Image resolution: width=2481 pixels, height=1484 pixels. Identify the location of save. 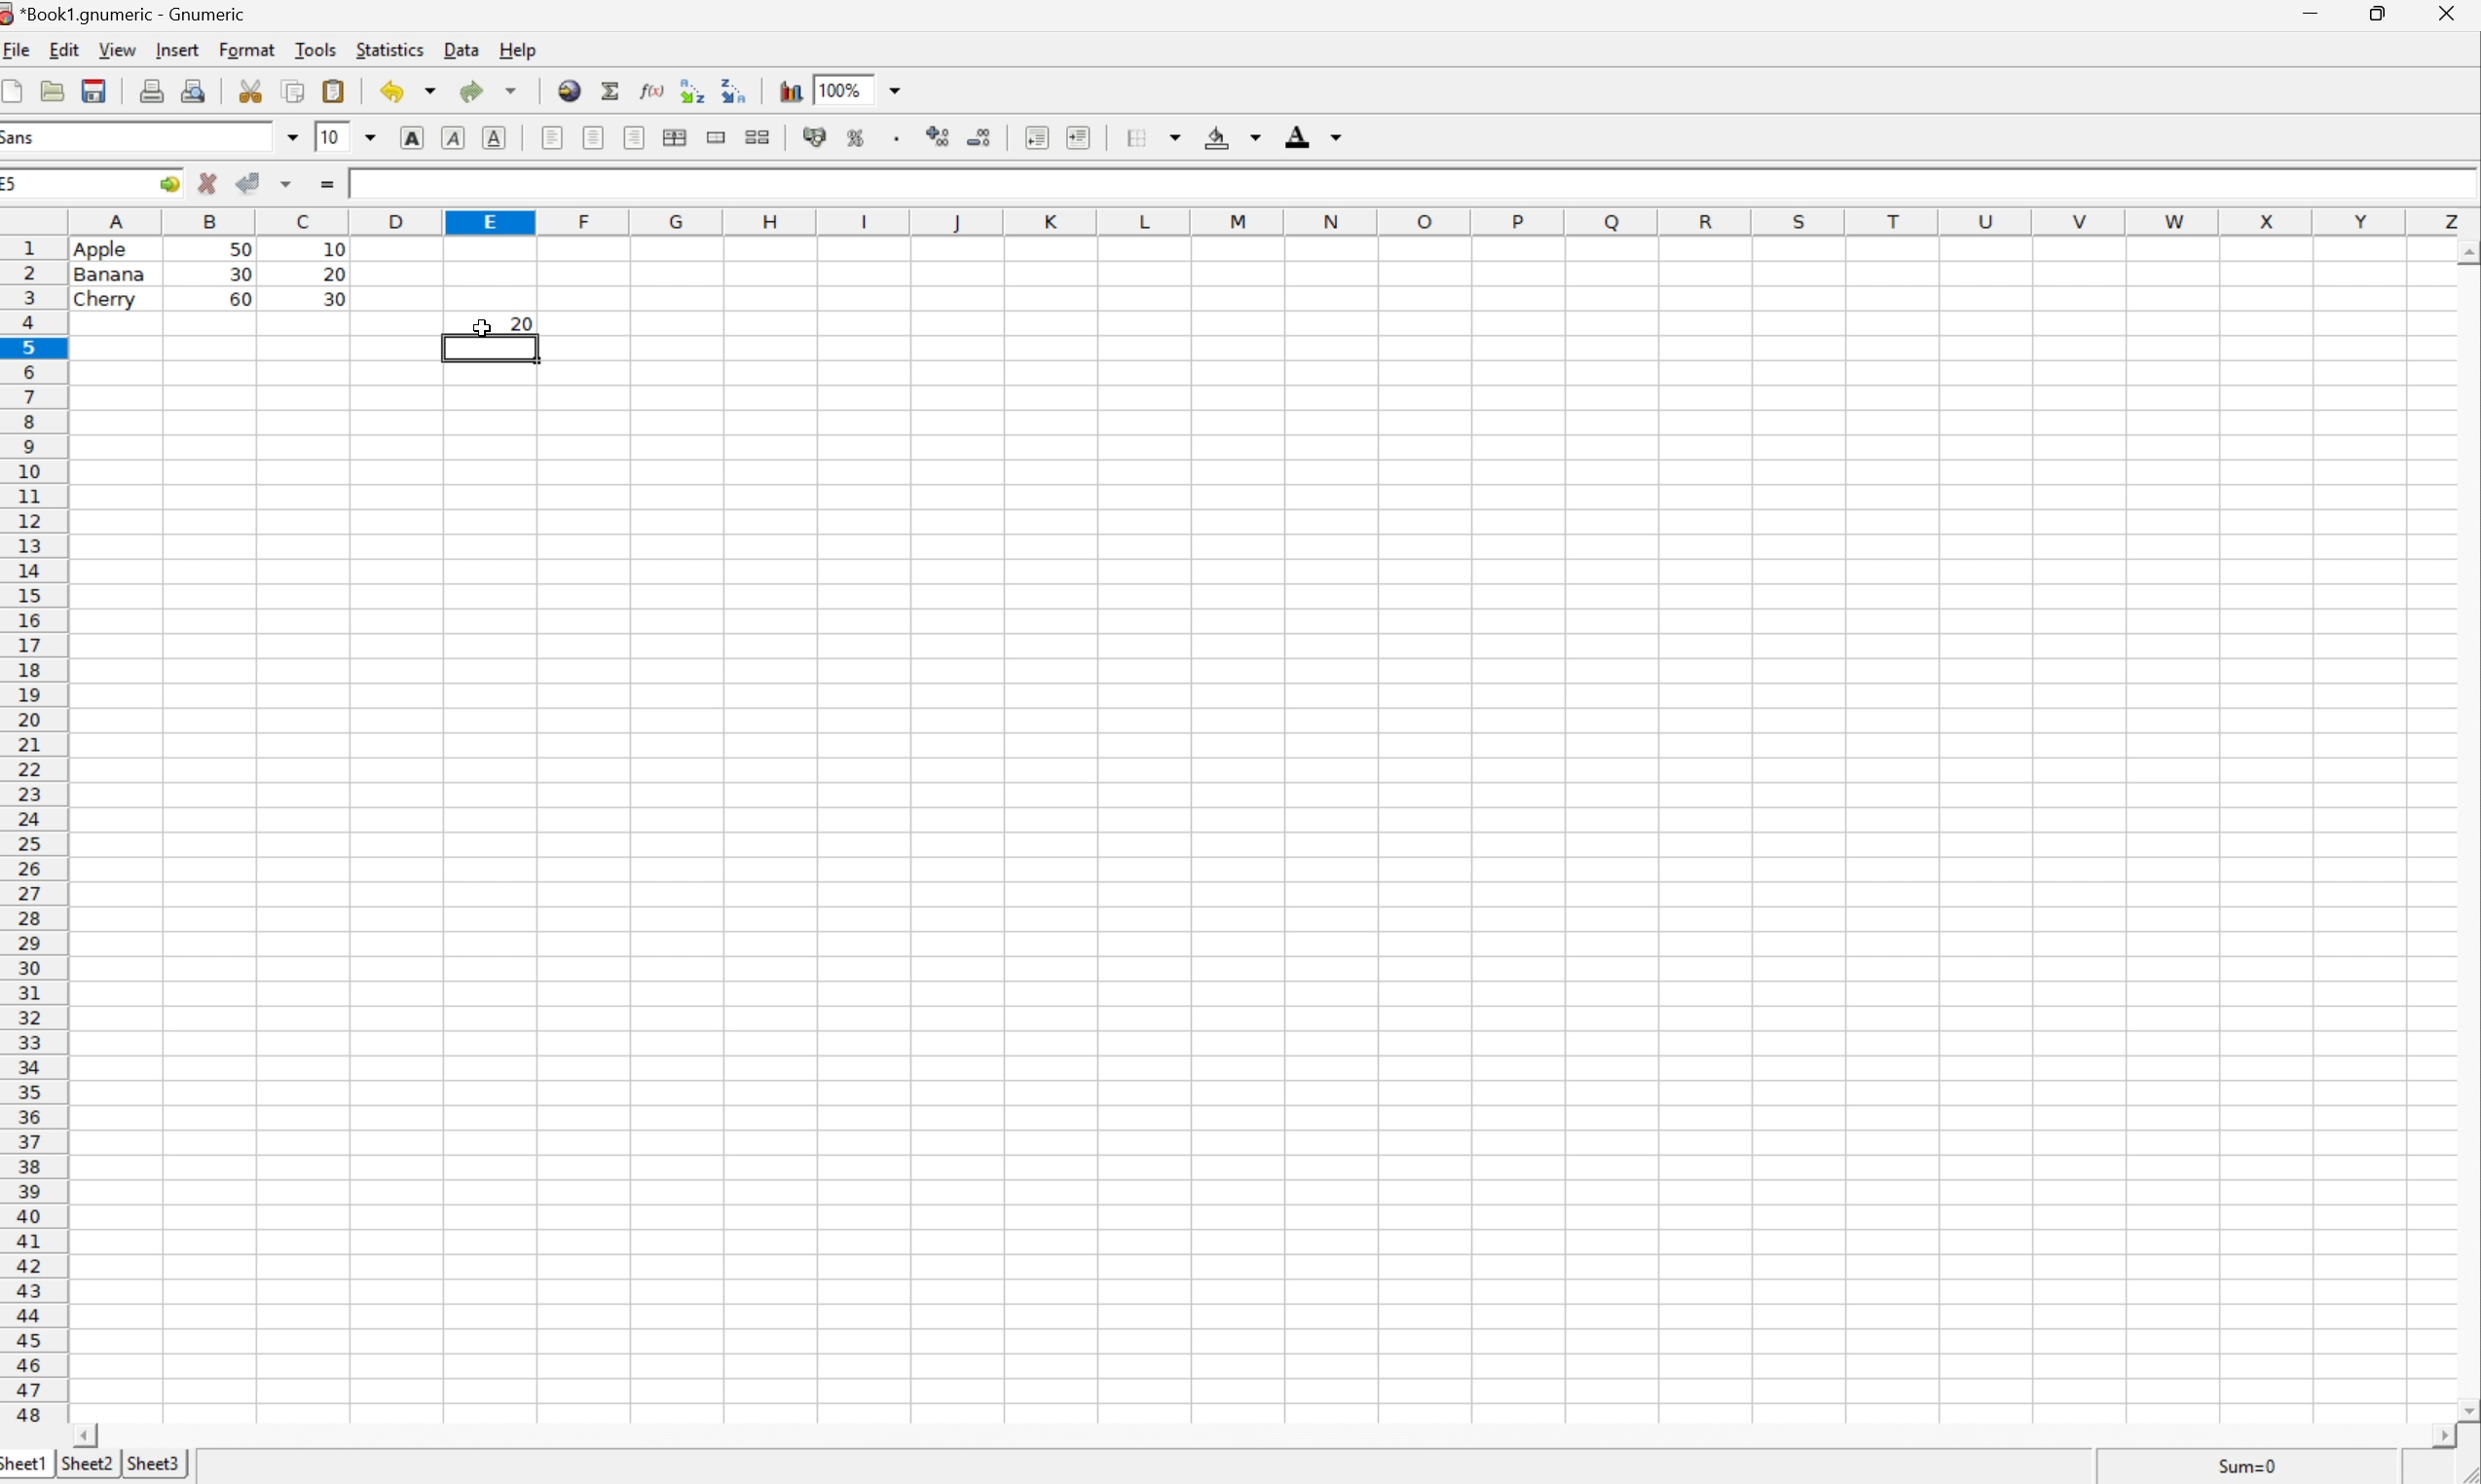
(53, 88).